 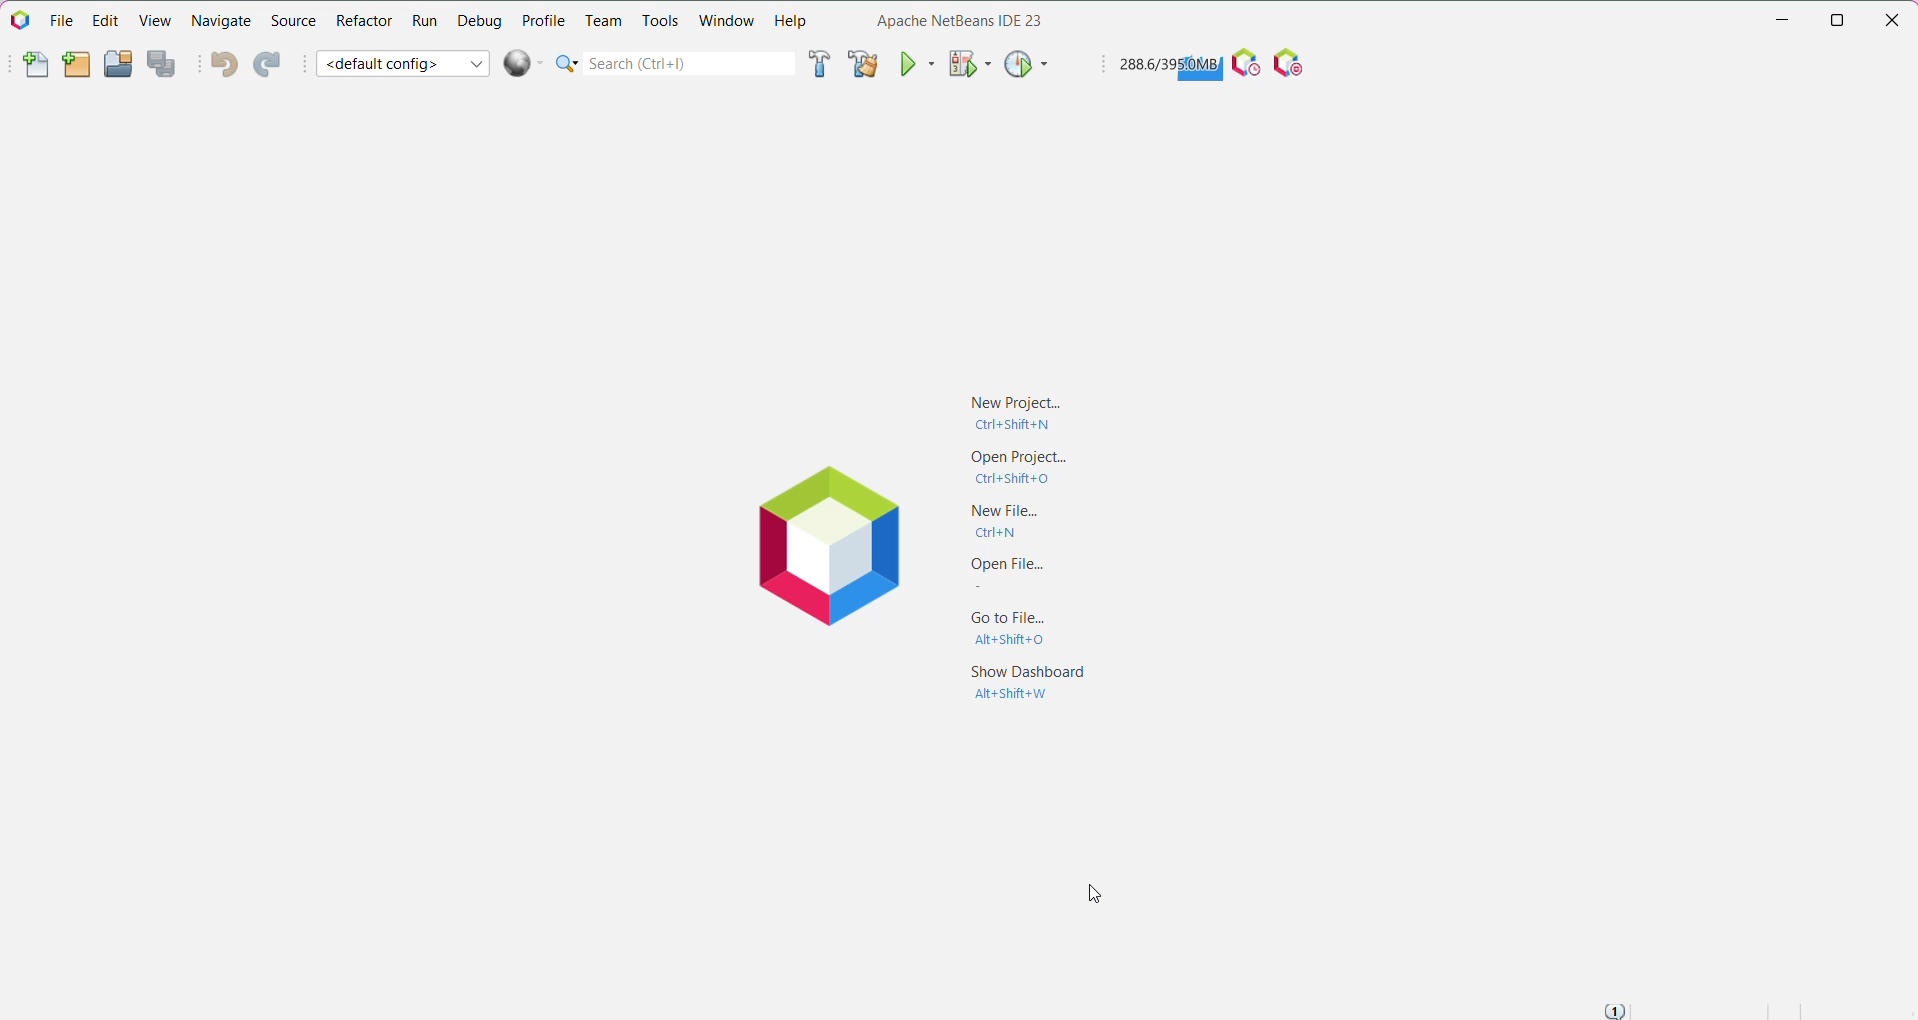 I want to click on Open Project, so click(x=118, y=63).